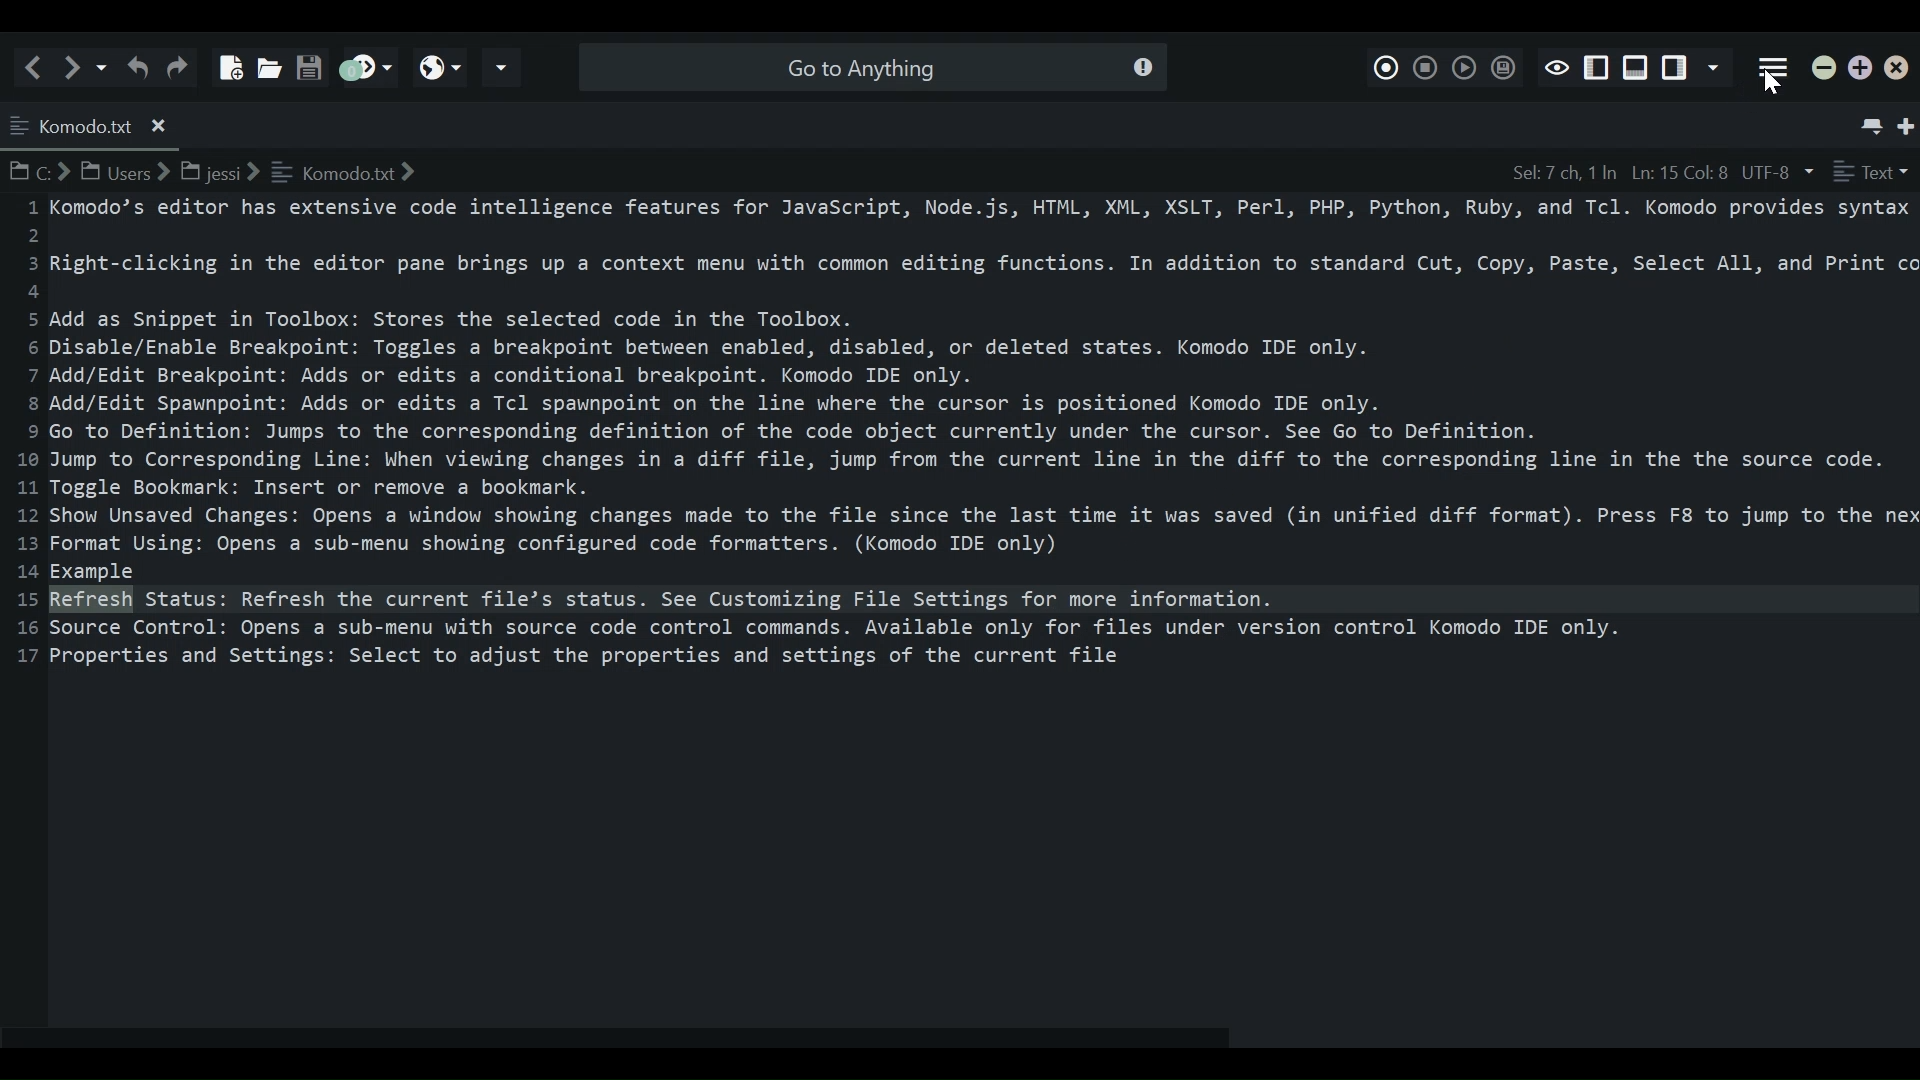 The image size is (1920, 1080). What do you see at coordinates (1901, 71) in the screenshot?
I see `Close` at bounding box center [1901, 71].